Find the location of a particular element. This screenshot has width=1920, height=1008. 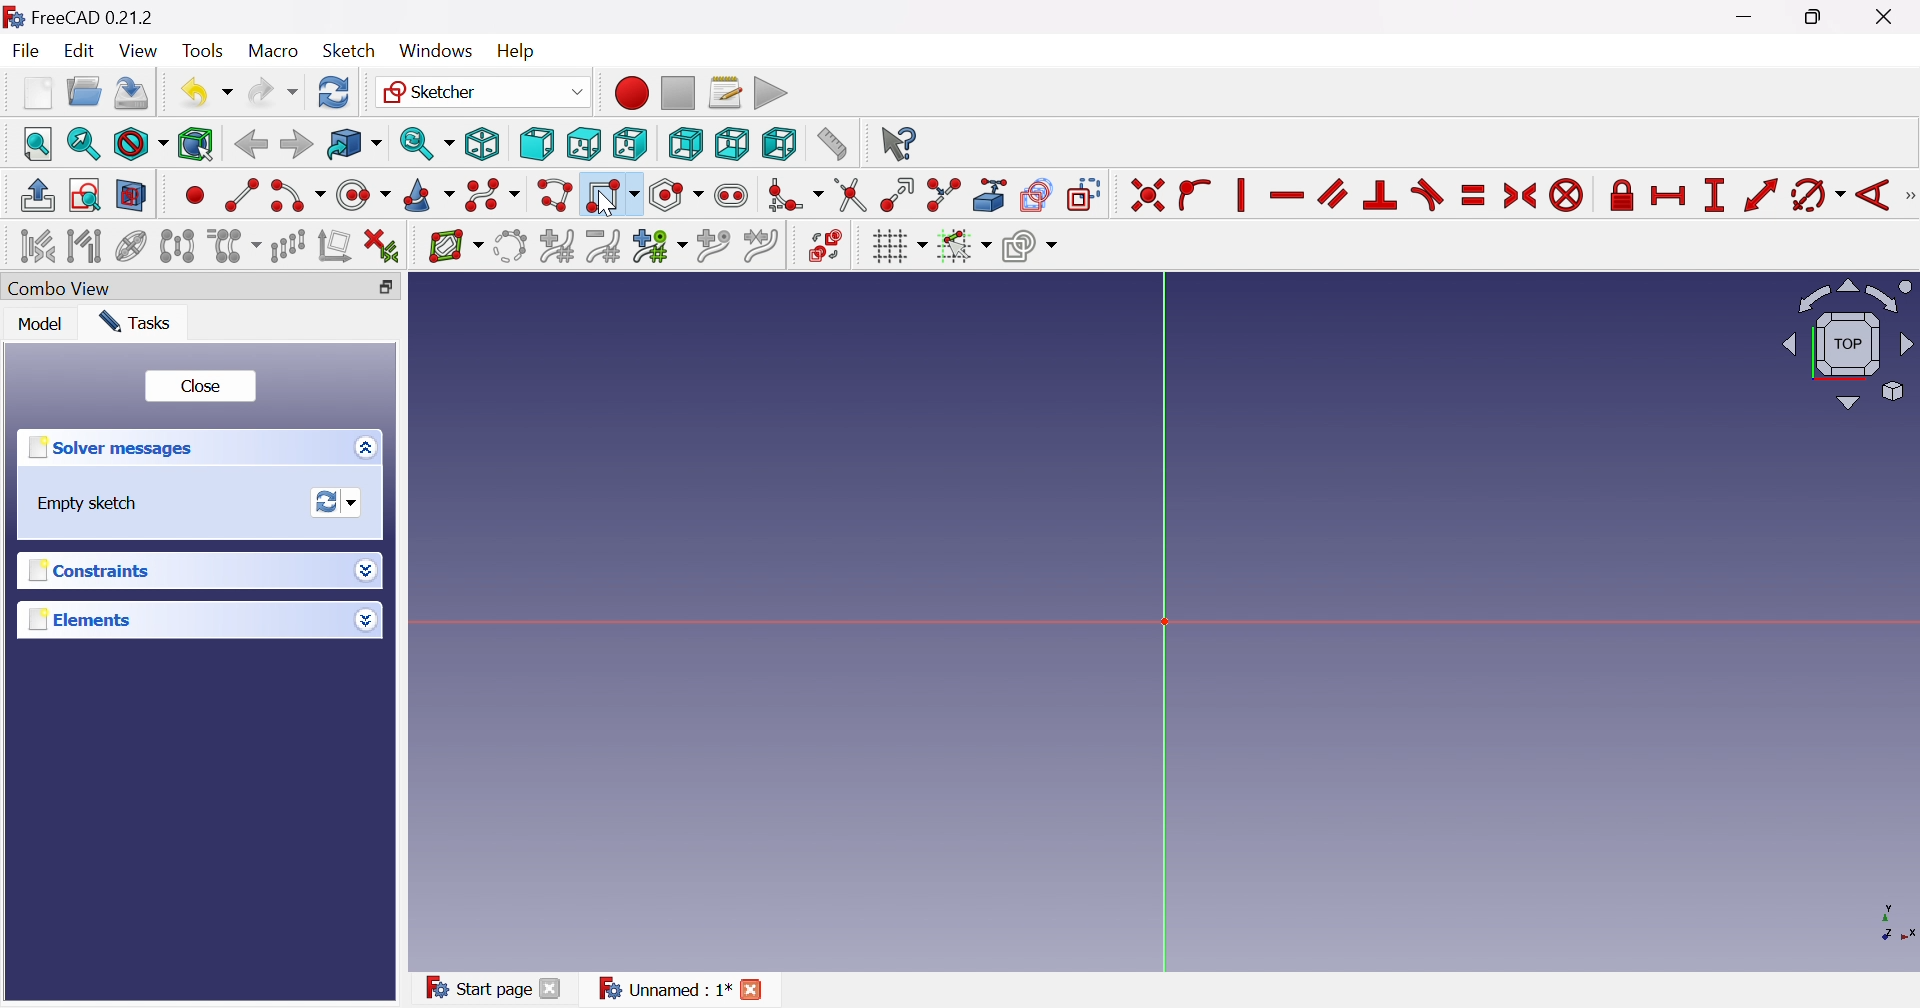

Constrain tangent is located at coordinates (1427, 196).